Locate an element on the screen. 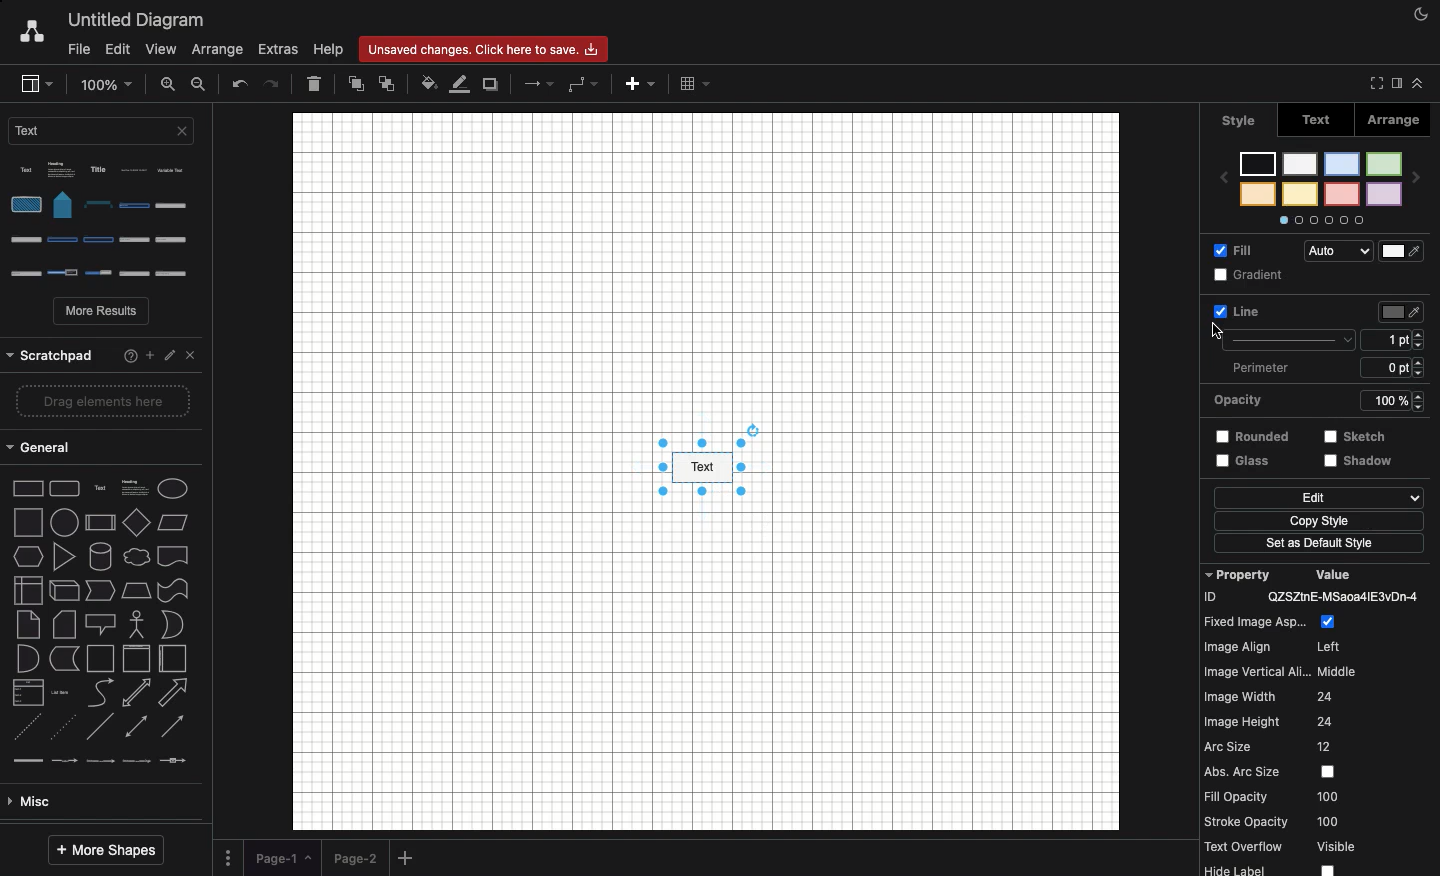  Untitled is located at coordinates (137, 21).